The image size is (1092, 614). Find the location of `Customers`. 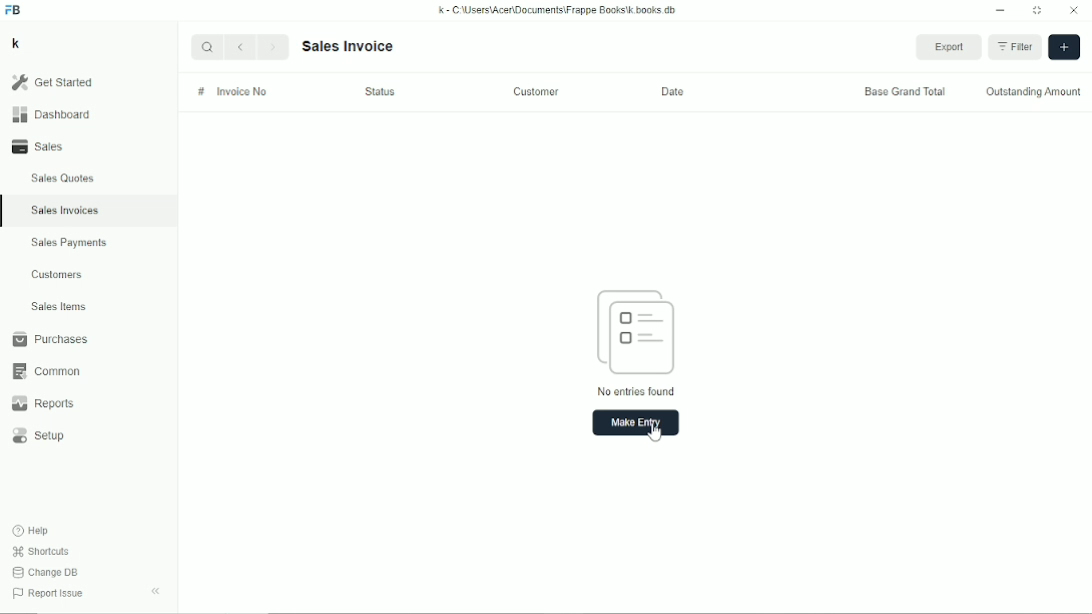

Customers is located at coordinates (58, 274).